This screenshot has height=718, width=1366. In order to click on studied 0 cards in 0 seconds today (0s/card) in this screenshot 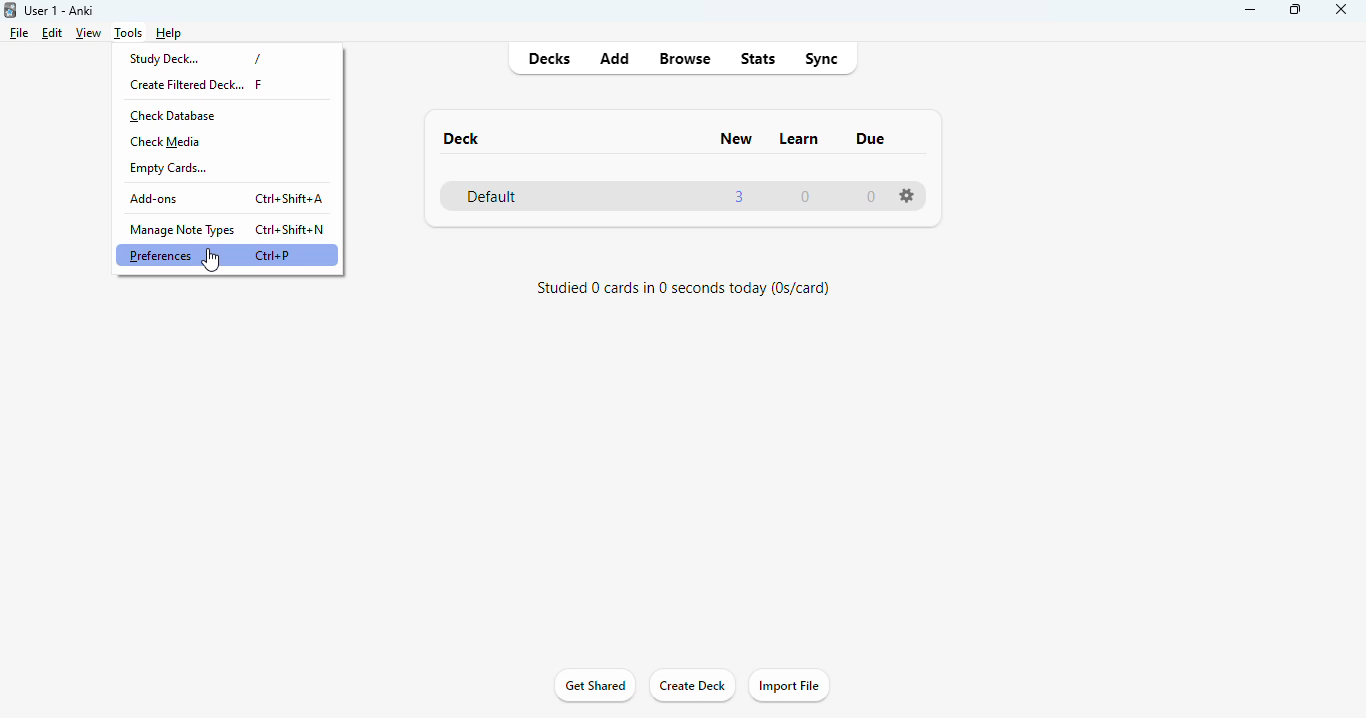, I will do `click(683, 288)`.